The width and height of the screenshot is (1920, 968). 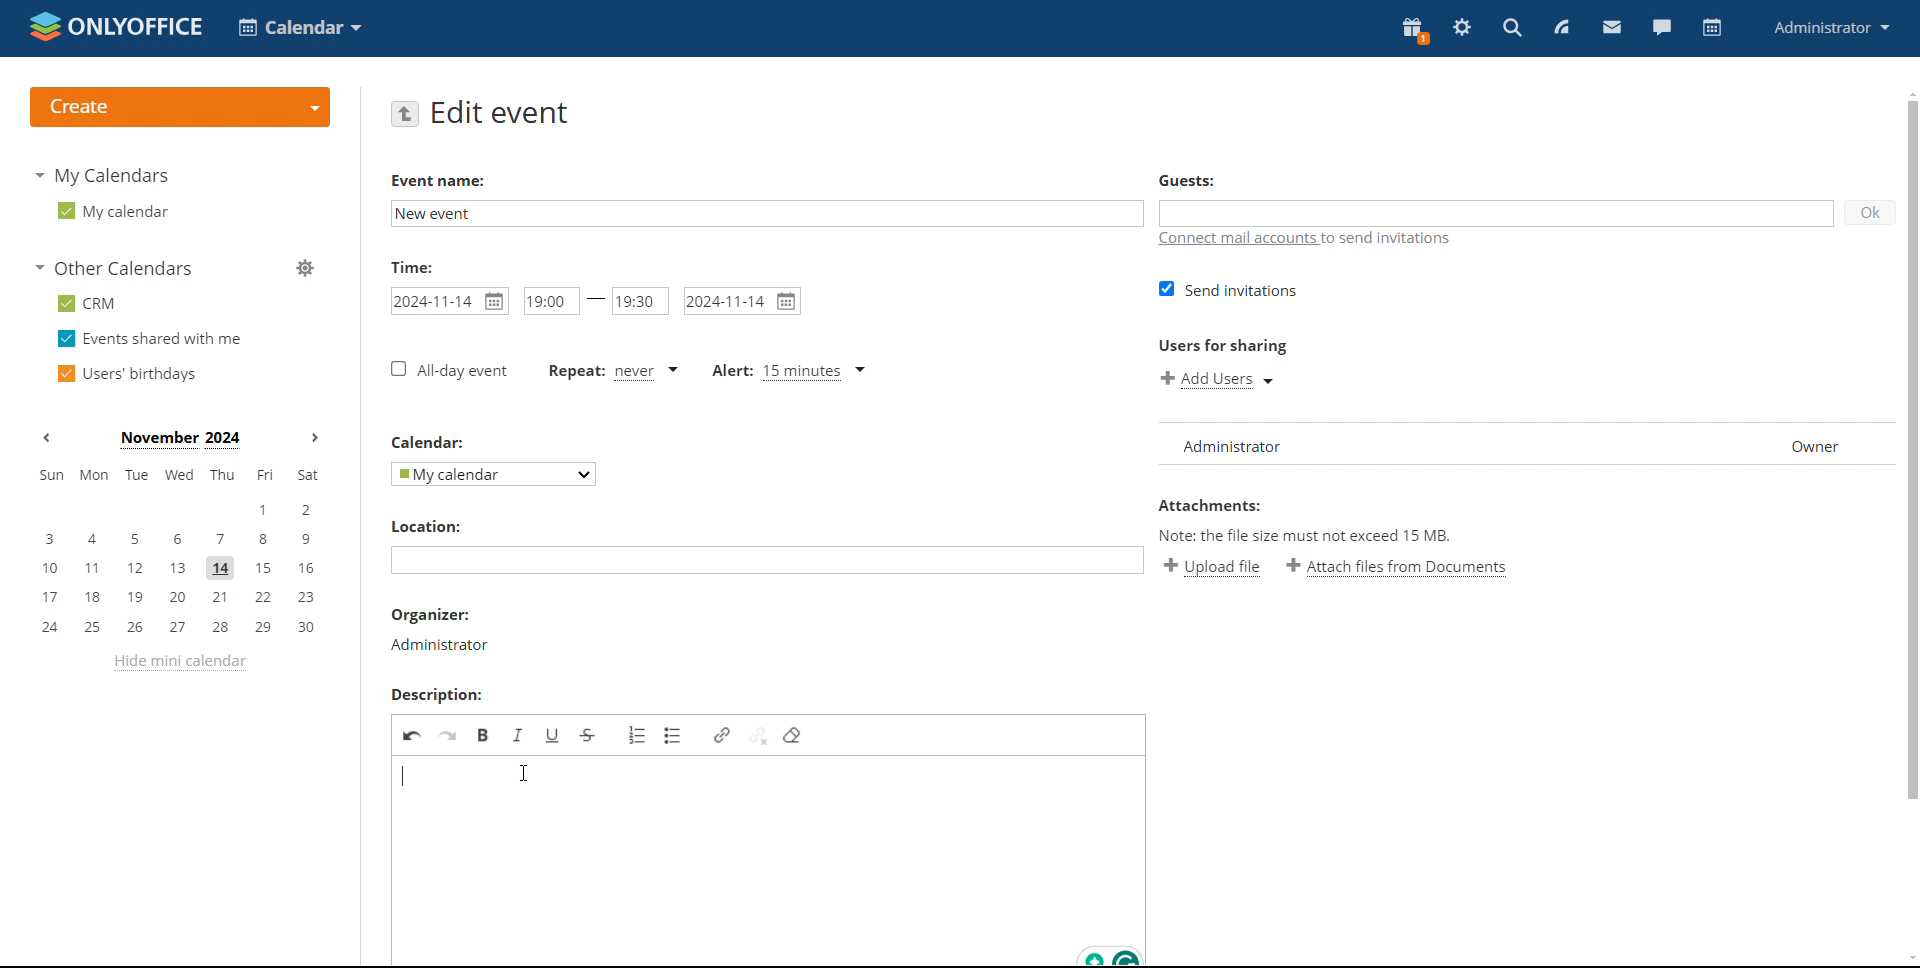 What do you see at coordinates (1211, 568) in the screenshot?
I see `upload file` at bounding box center [1211, 568].